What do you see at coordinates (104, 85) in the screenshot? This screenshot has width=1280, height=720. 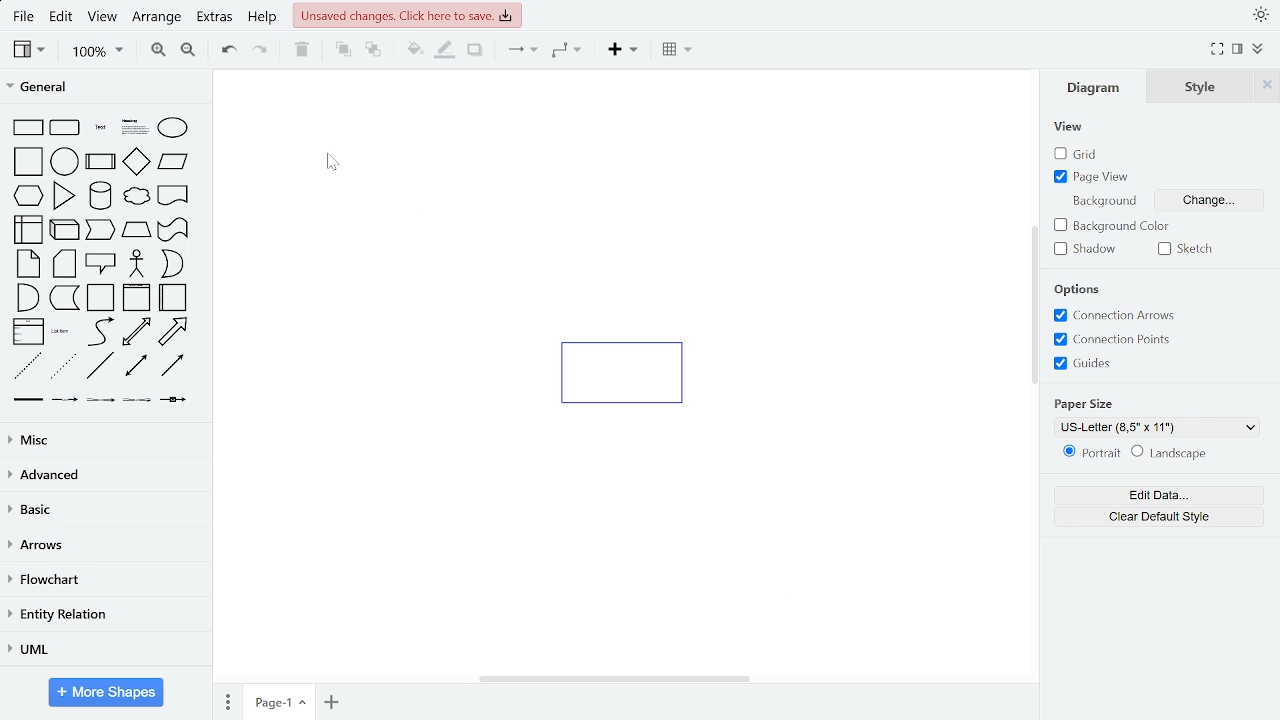 I see `general` at bounding box center [104, 85].